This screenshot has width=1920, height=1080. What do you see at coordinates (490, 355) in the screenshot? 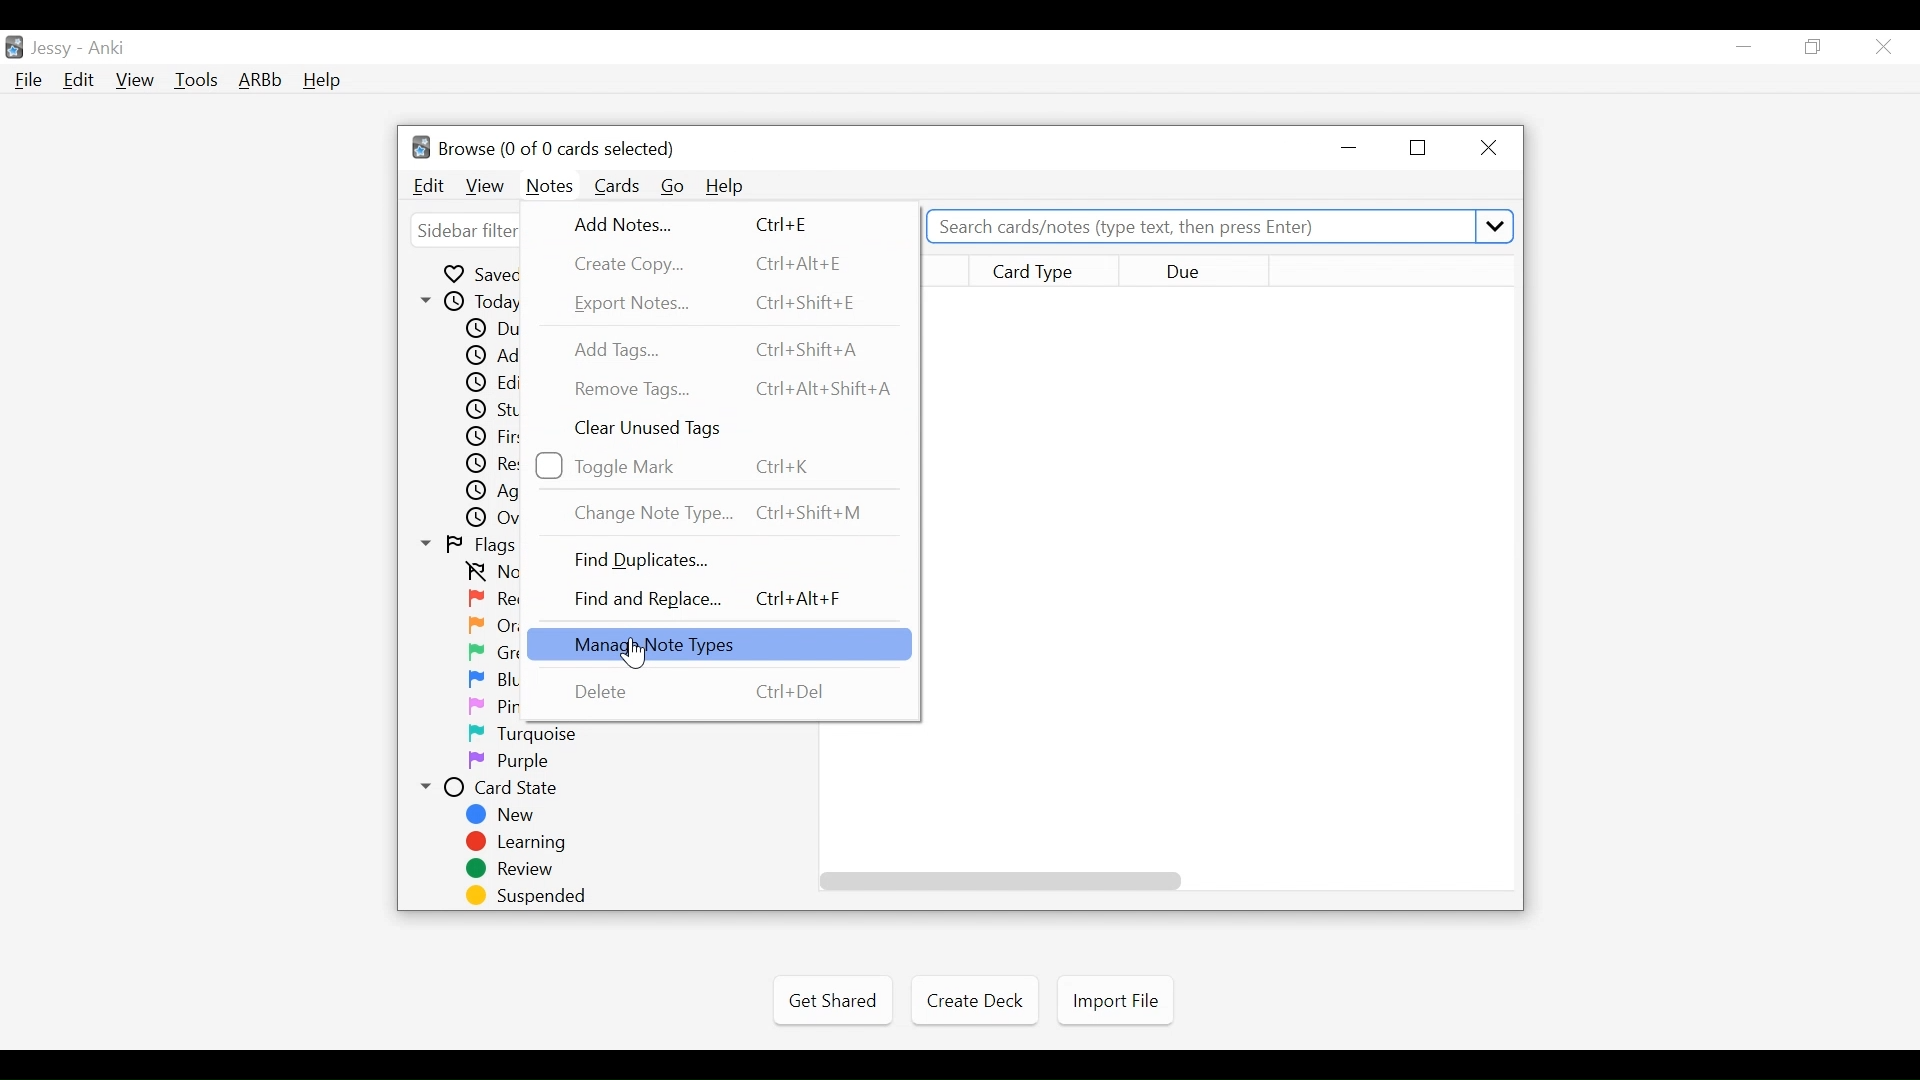
I see `Added` at bounding box center [490, 355].